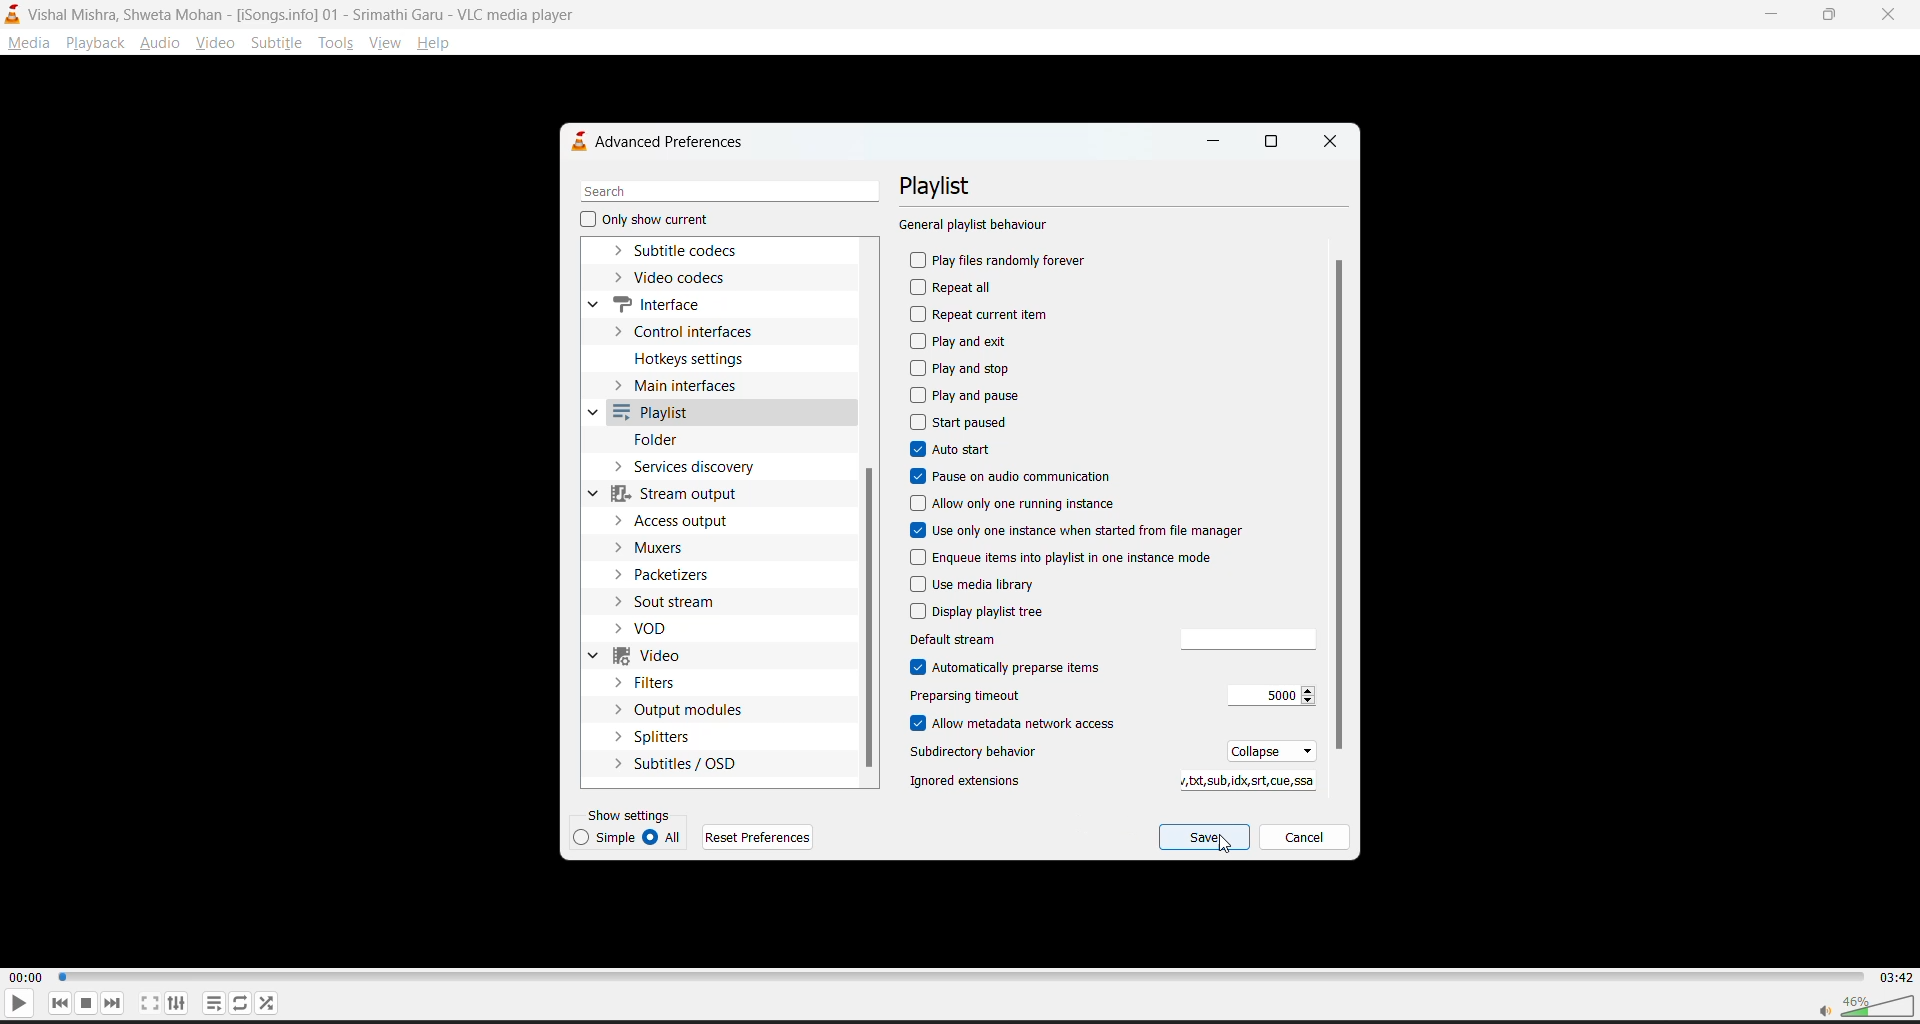 This screenshot has width=1920, height=1024. I want to click on play files randomly forever disabled, so click(1001, 262).